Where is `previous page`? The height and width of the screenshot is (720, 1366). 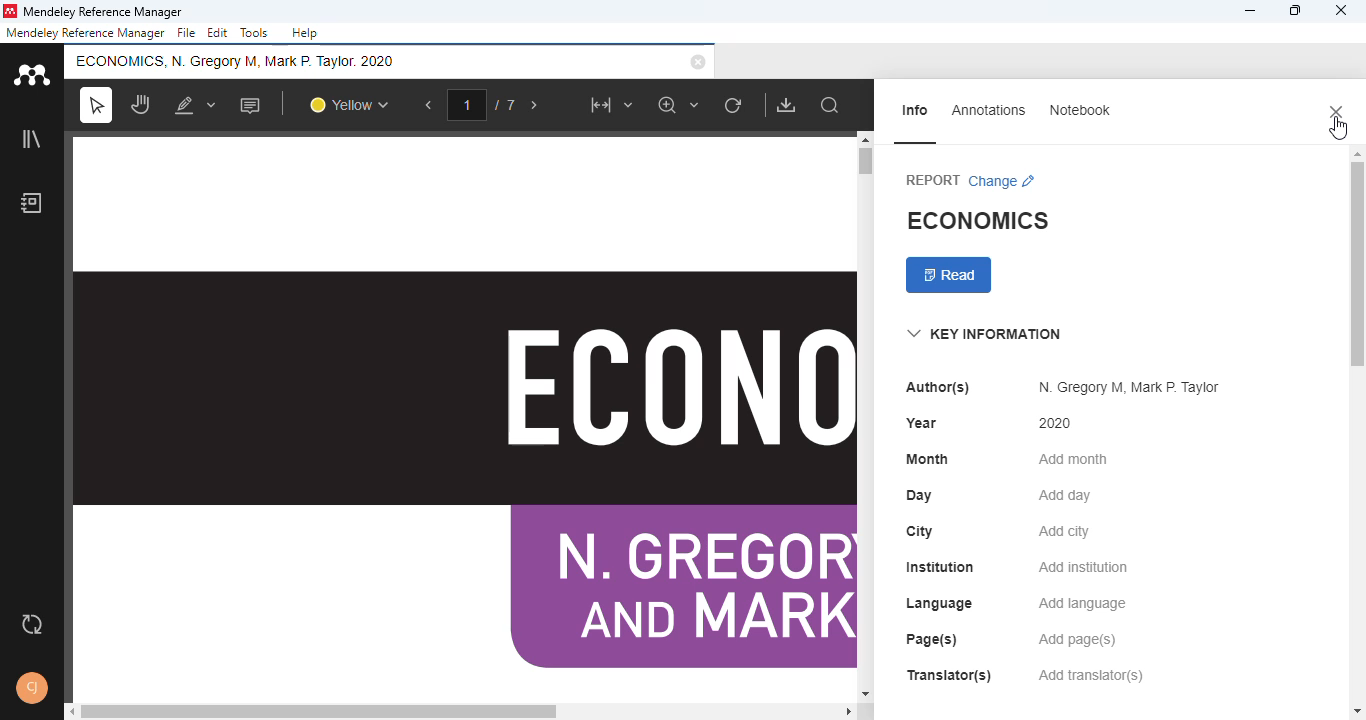
previous page is located at coordinates (430, 105).